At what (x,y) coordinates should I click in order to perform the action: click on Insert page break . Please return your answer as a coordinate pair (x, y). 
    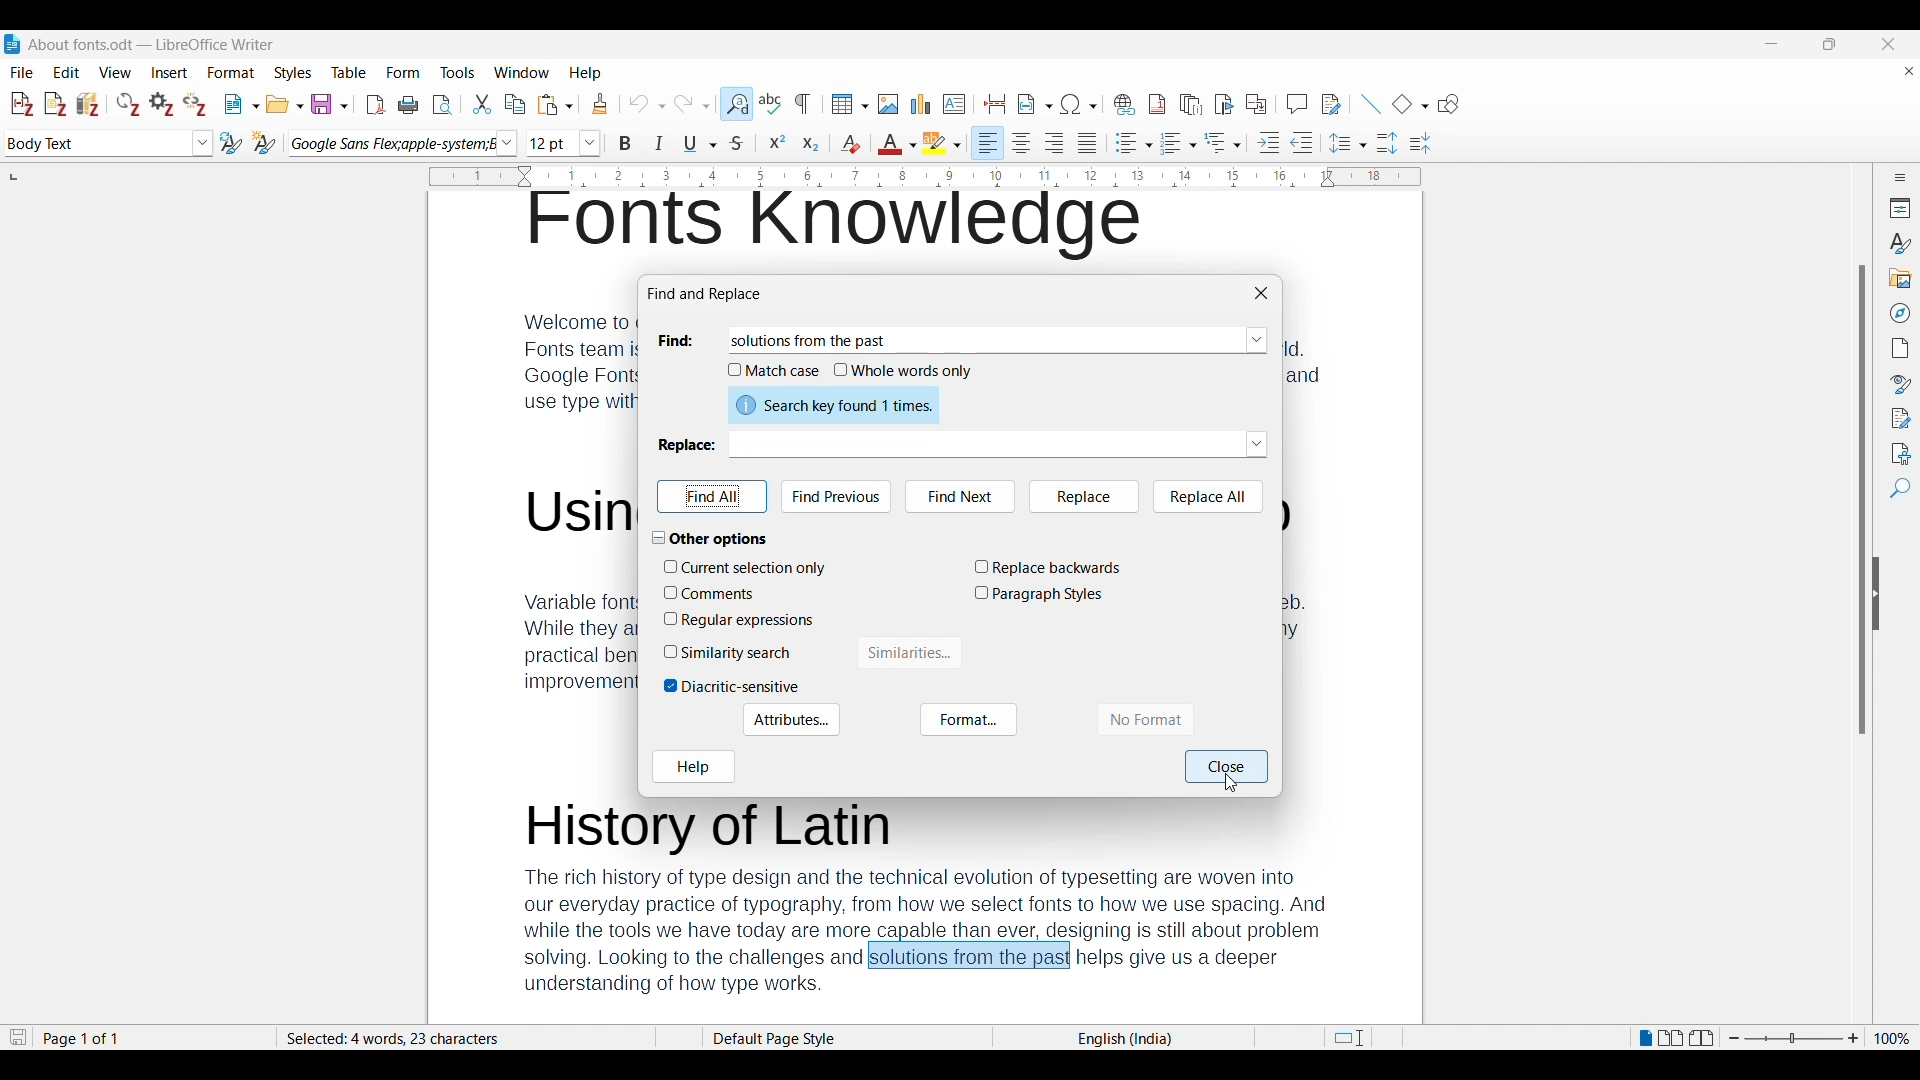
    Looking at the image, I should click on (995, 104).